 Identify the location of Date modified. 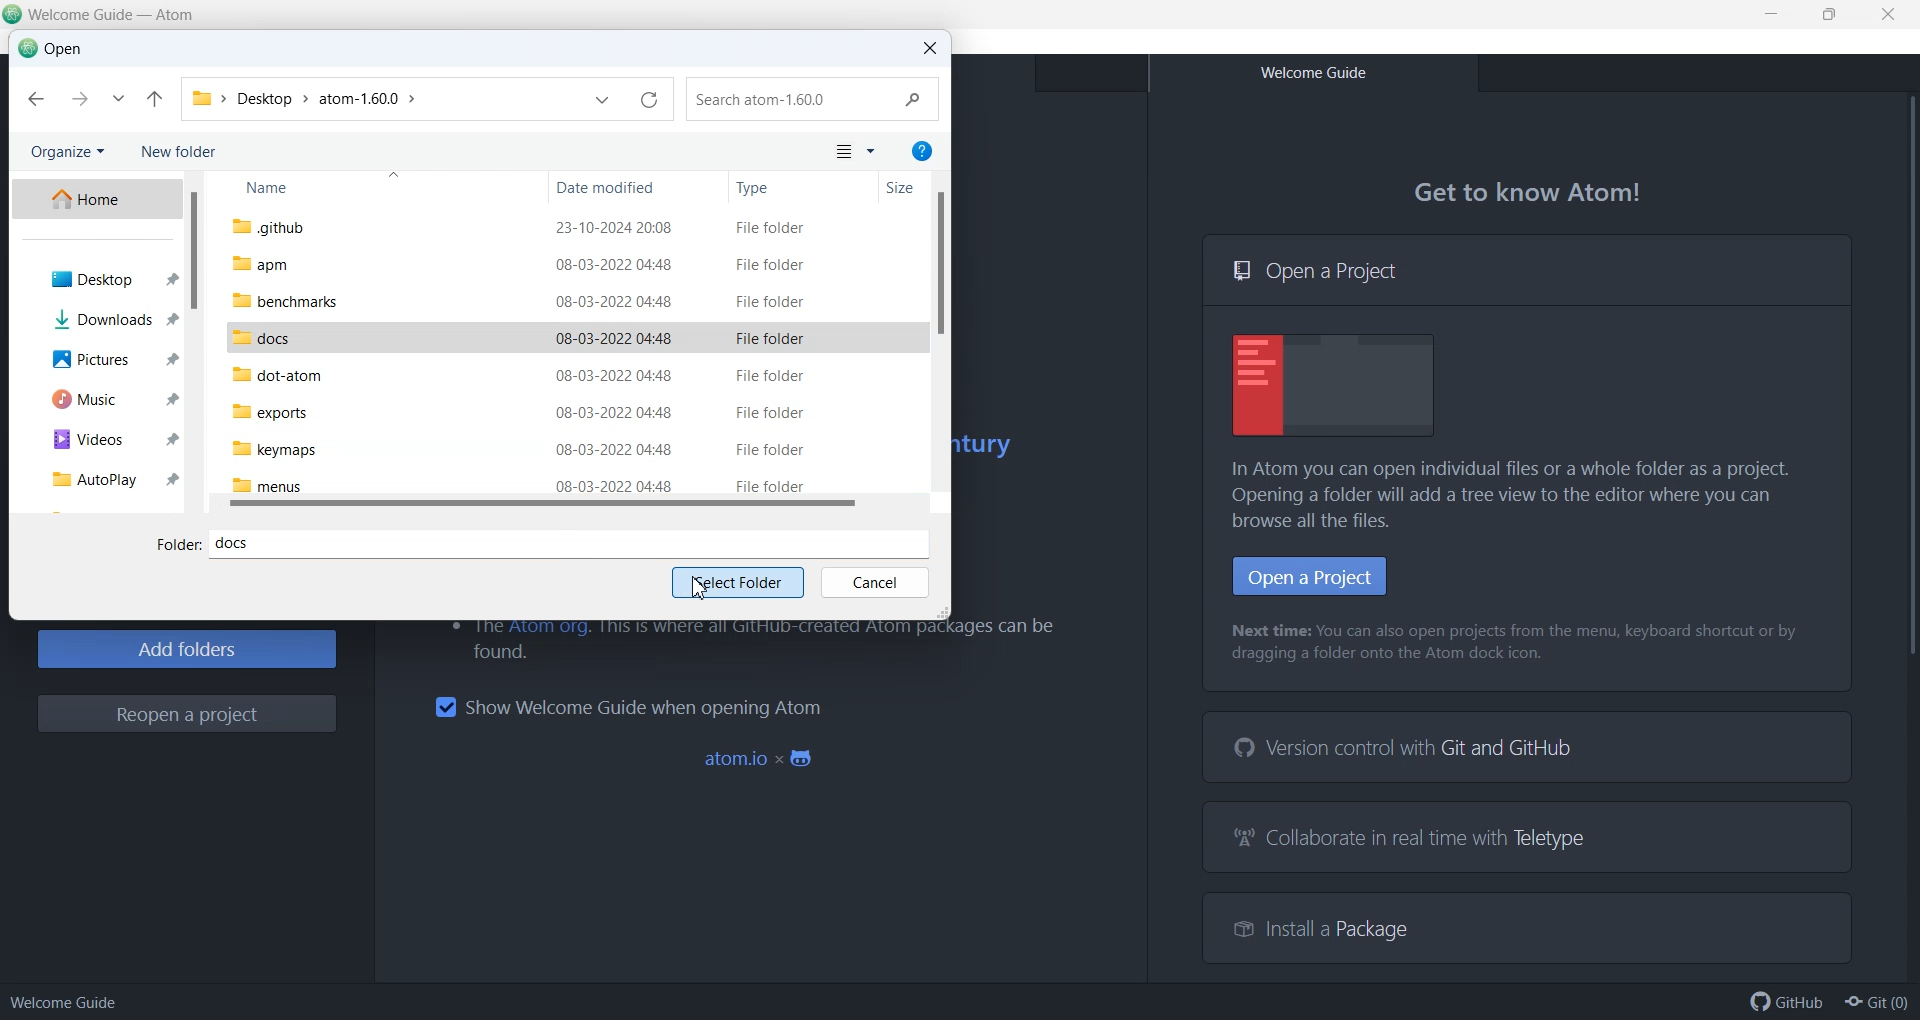
(639, 188).